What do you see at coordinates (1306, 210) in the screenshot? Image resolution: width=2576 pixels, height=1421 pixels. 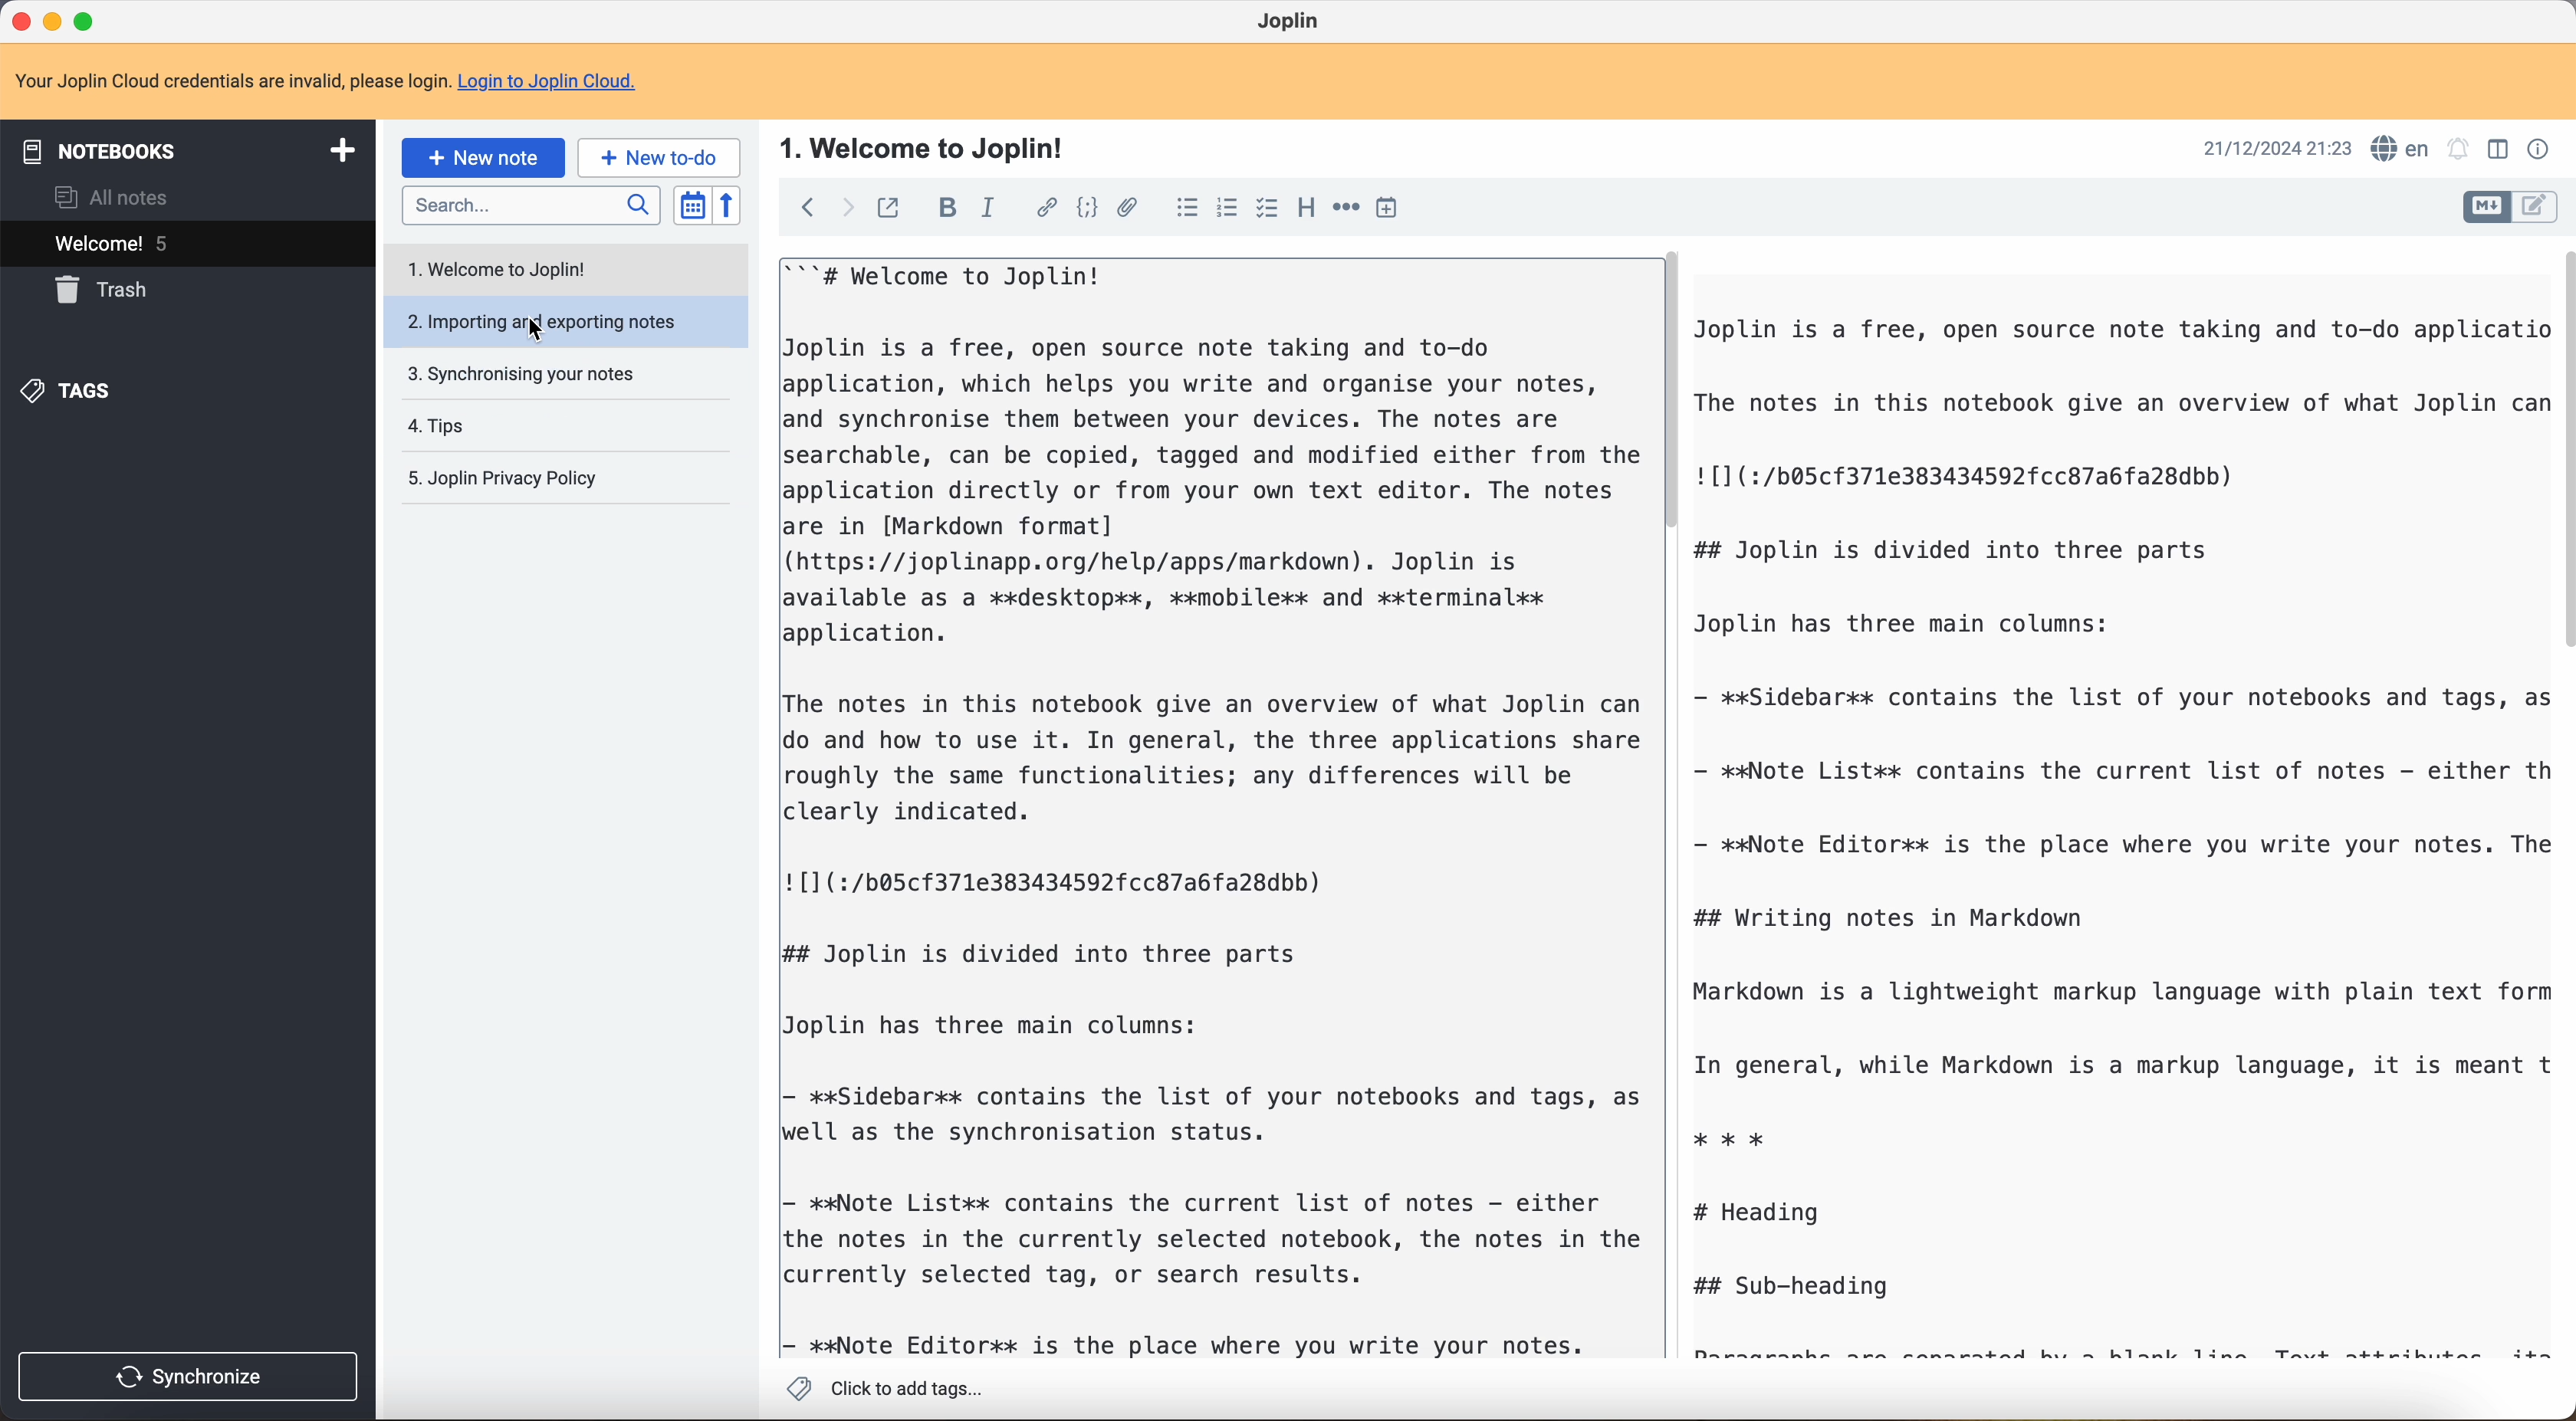 I see `heading` at bounding box center [1306, 210].